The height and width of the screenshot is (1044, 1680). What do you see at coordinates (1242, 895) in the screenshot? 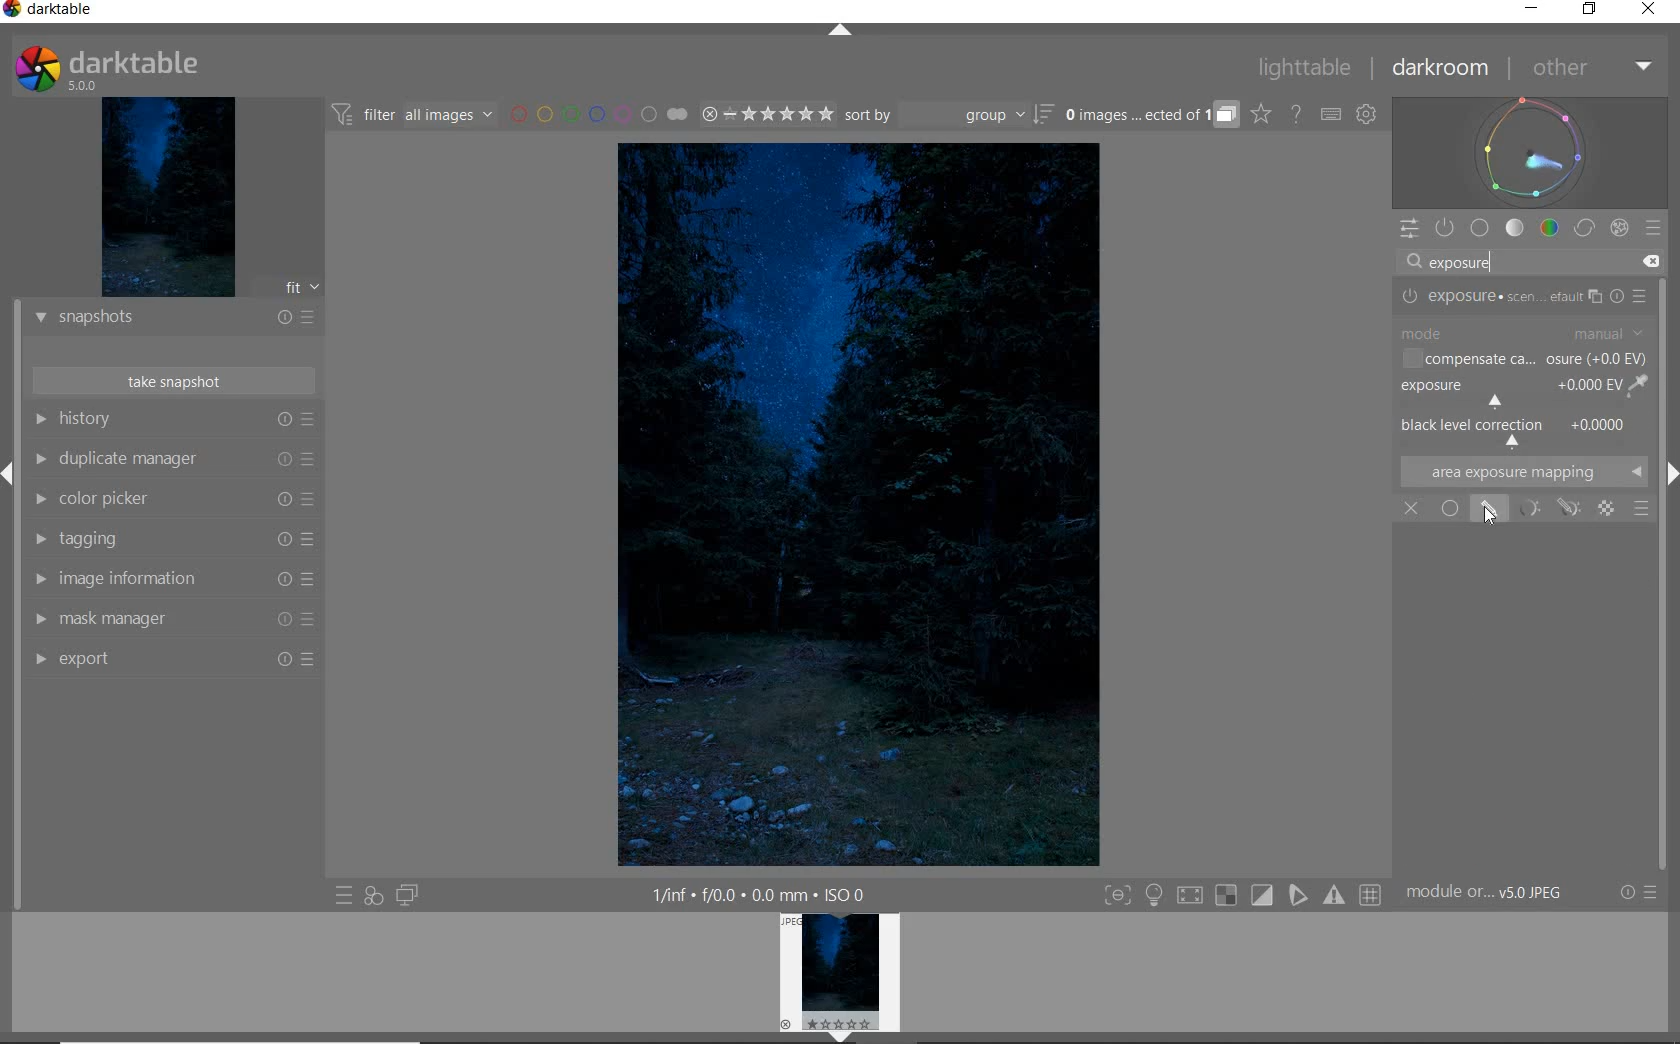
I see `TOGGLE MODES` at bounding box center [1242, 895].